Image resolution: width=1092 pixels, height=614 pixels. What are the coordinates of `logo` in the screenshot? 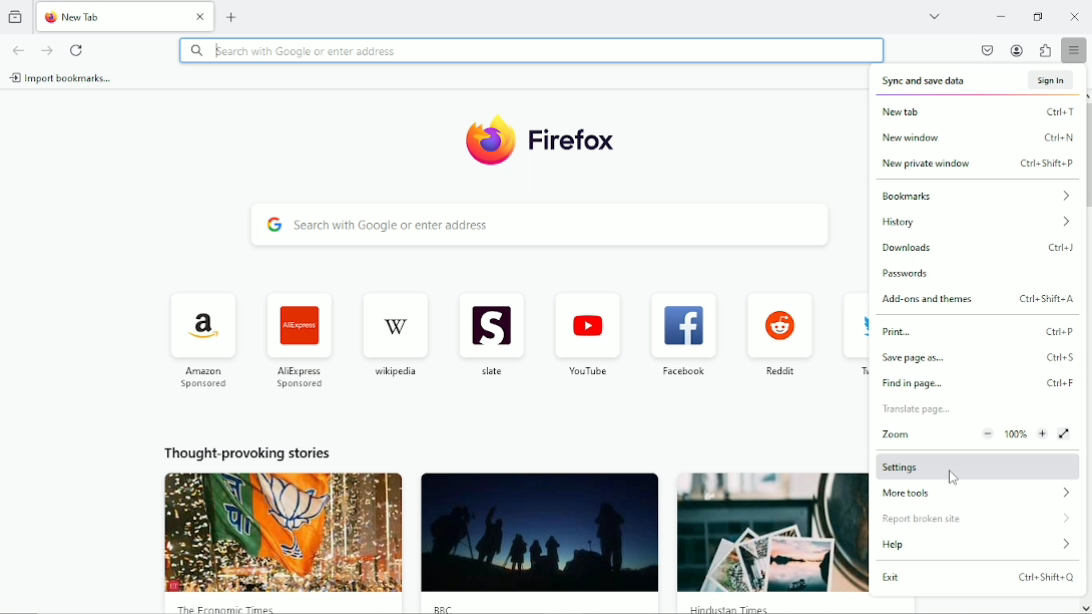 It's located at (488, 141).